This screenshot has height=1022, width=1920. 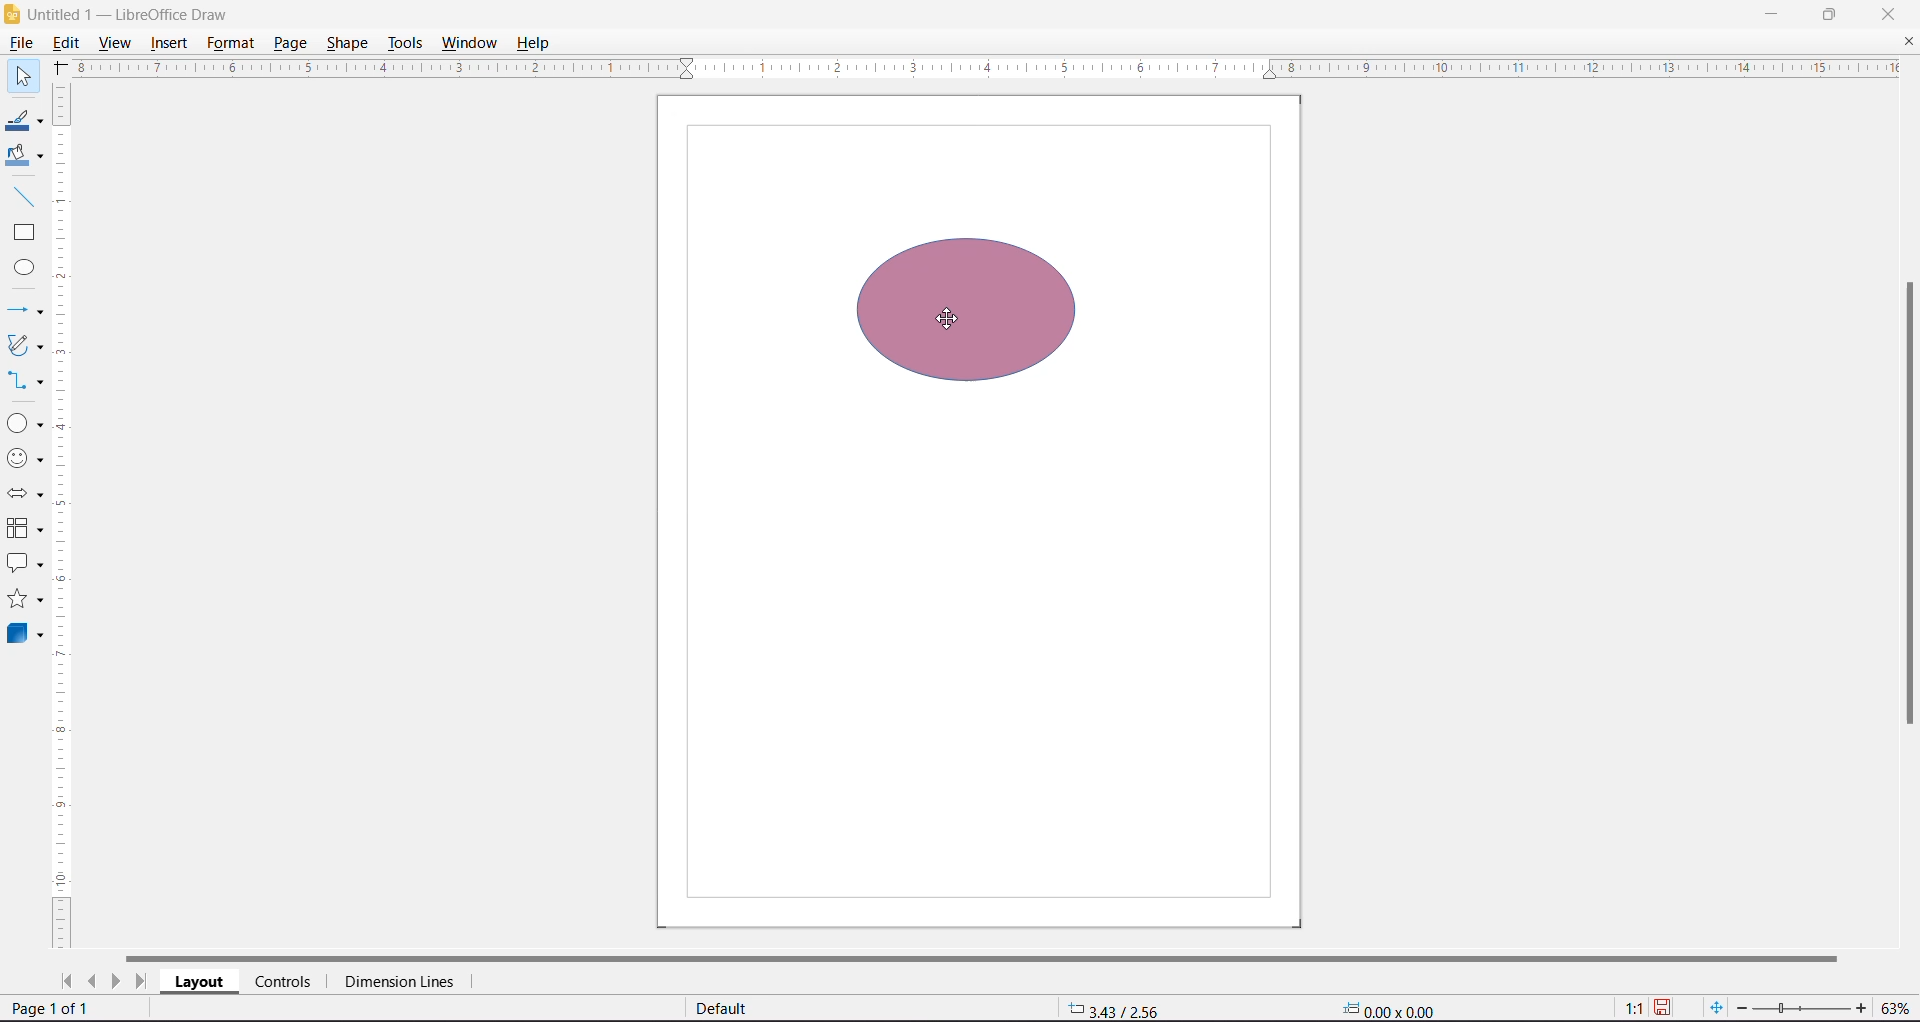 I want to click on 3D Objects, so click(x=26, y=635).